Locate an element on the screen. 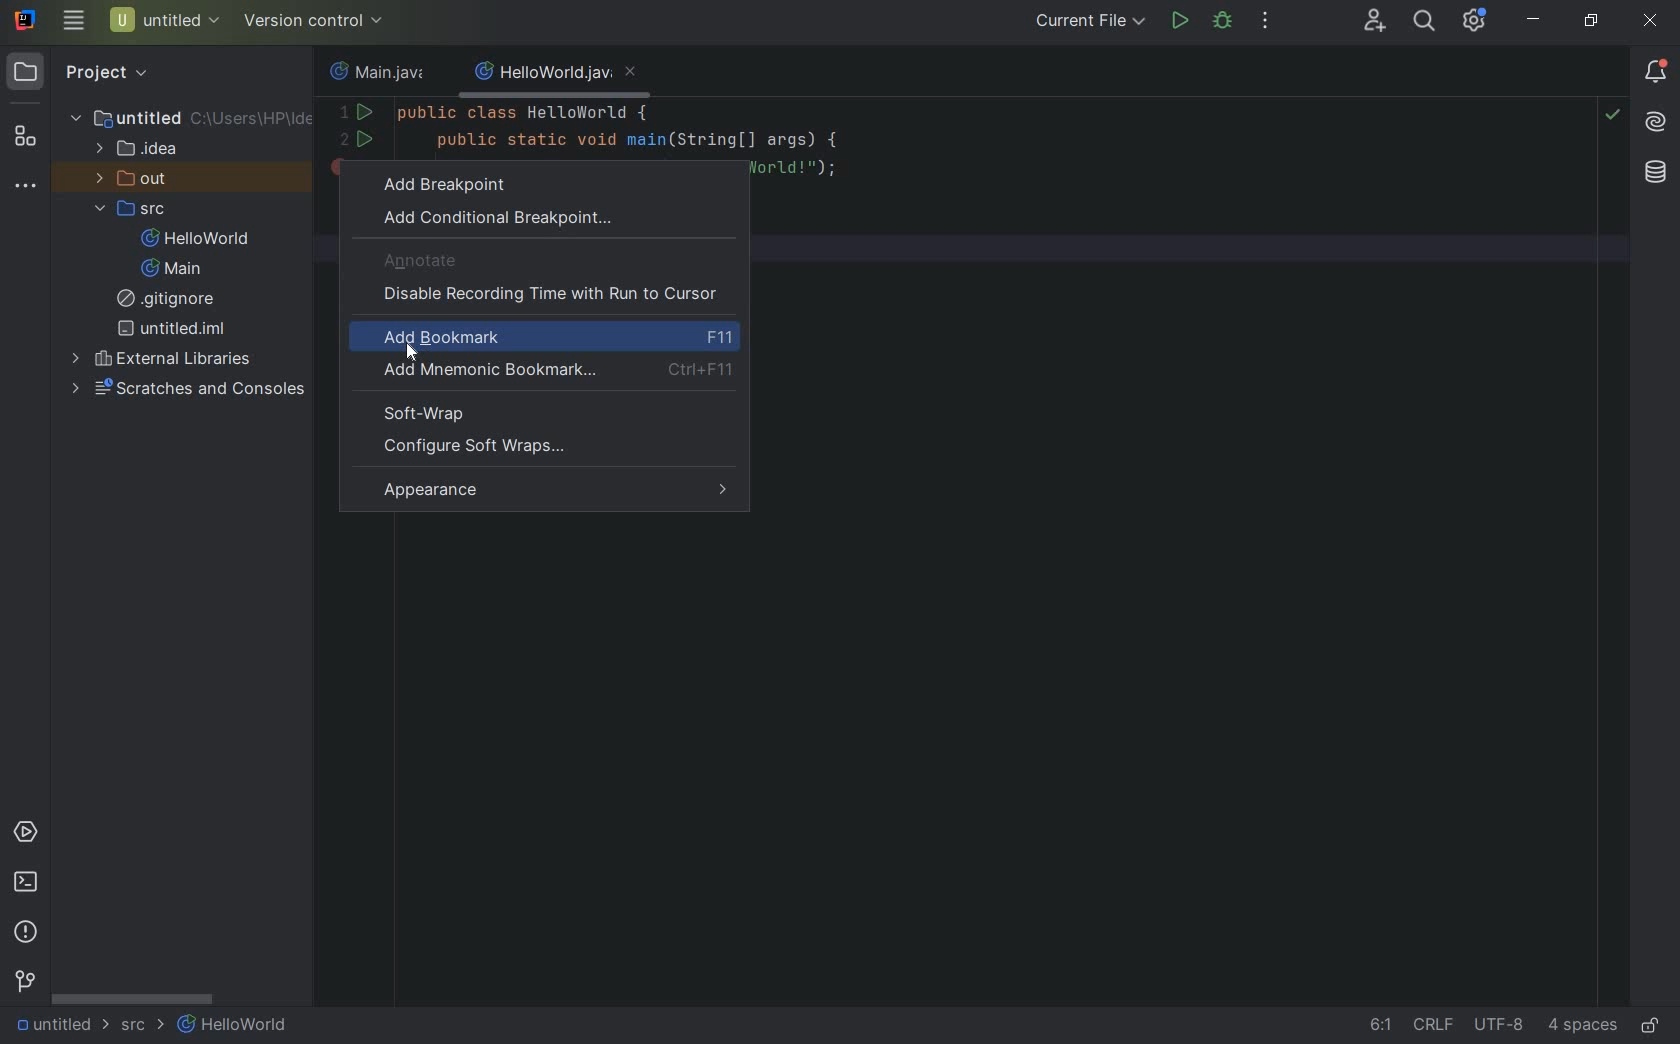 This screenshot has width=1680, height=1044. untitled is located at coordinates (52, 1026).